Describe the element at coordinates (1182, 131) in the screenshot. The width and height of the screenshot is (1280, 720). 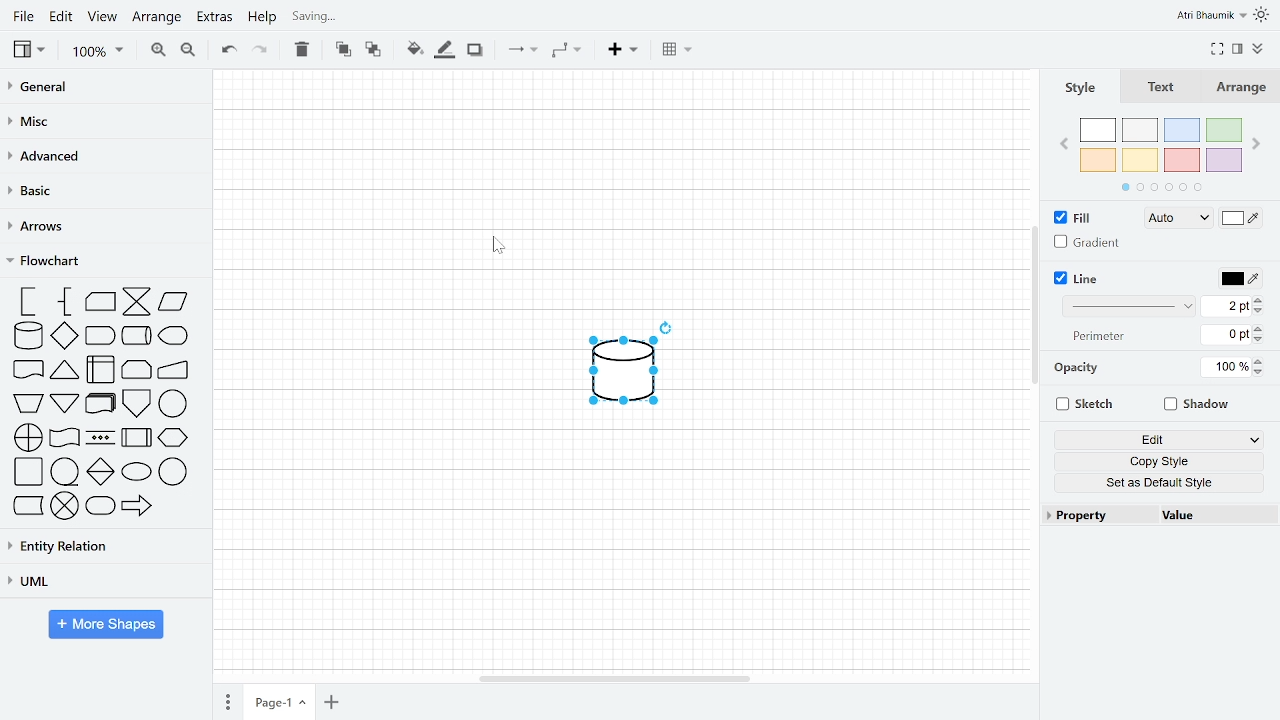
I see `blue` at that location.